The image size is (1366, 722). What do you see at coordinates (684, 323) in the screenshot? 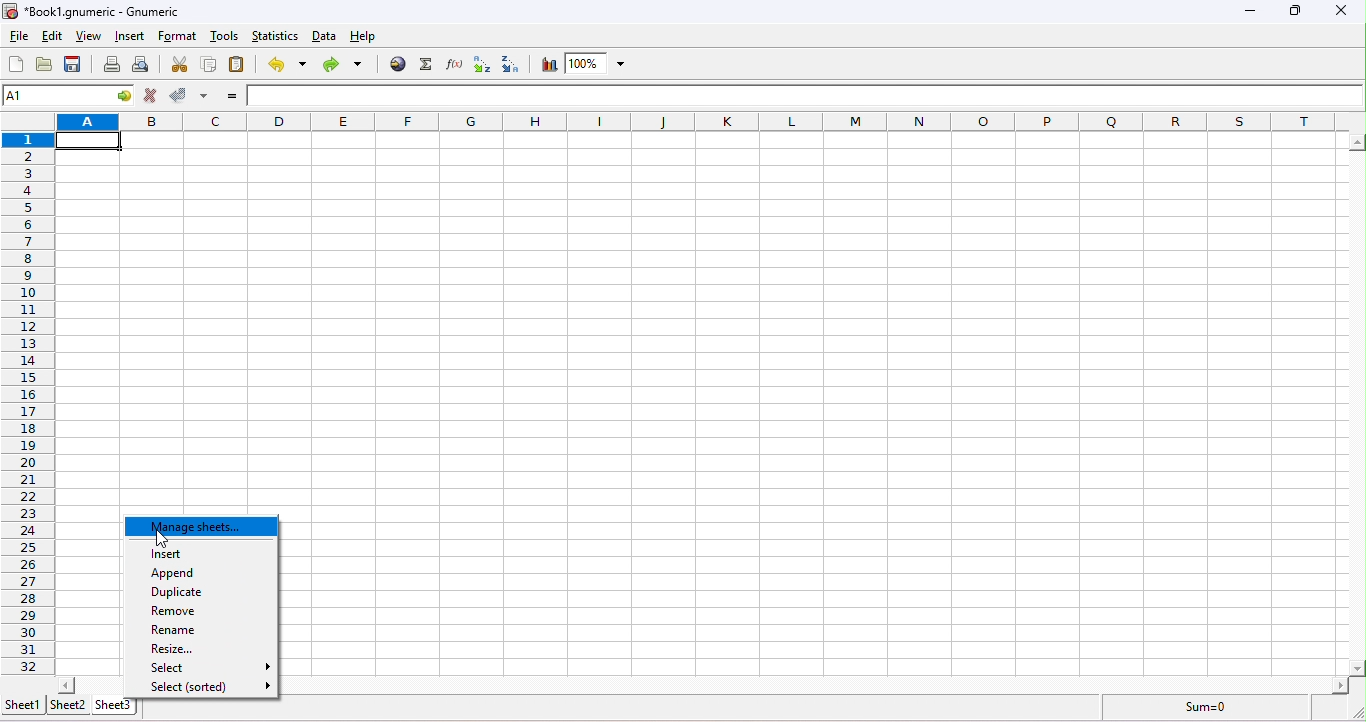
I see `cells` at bounding box center [684, 323].